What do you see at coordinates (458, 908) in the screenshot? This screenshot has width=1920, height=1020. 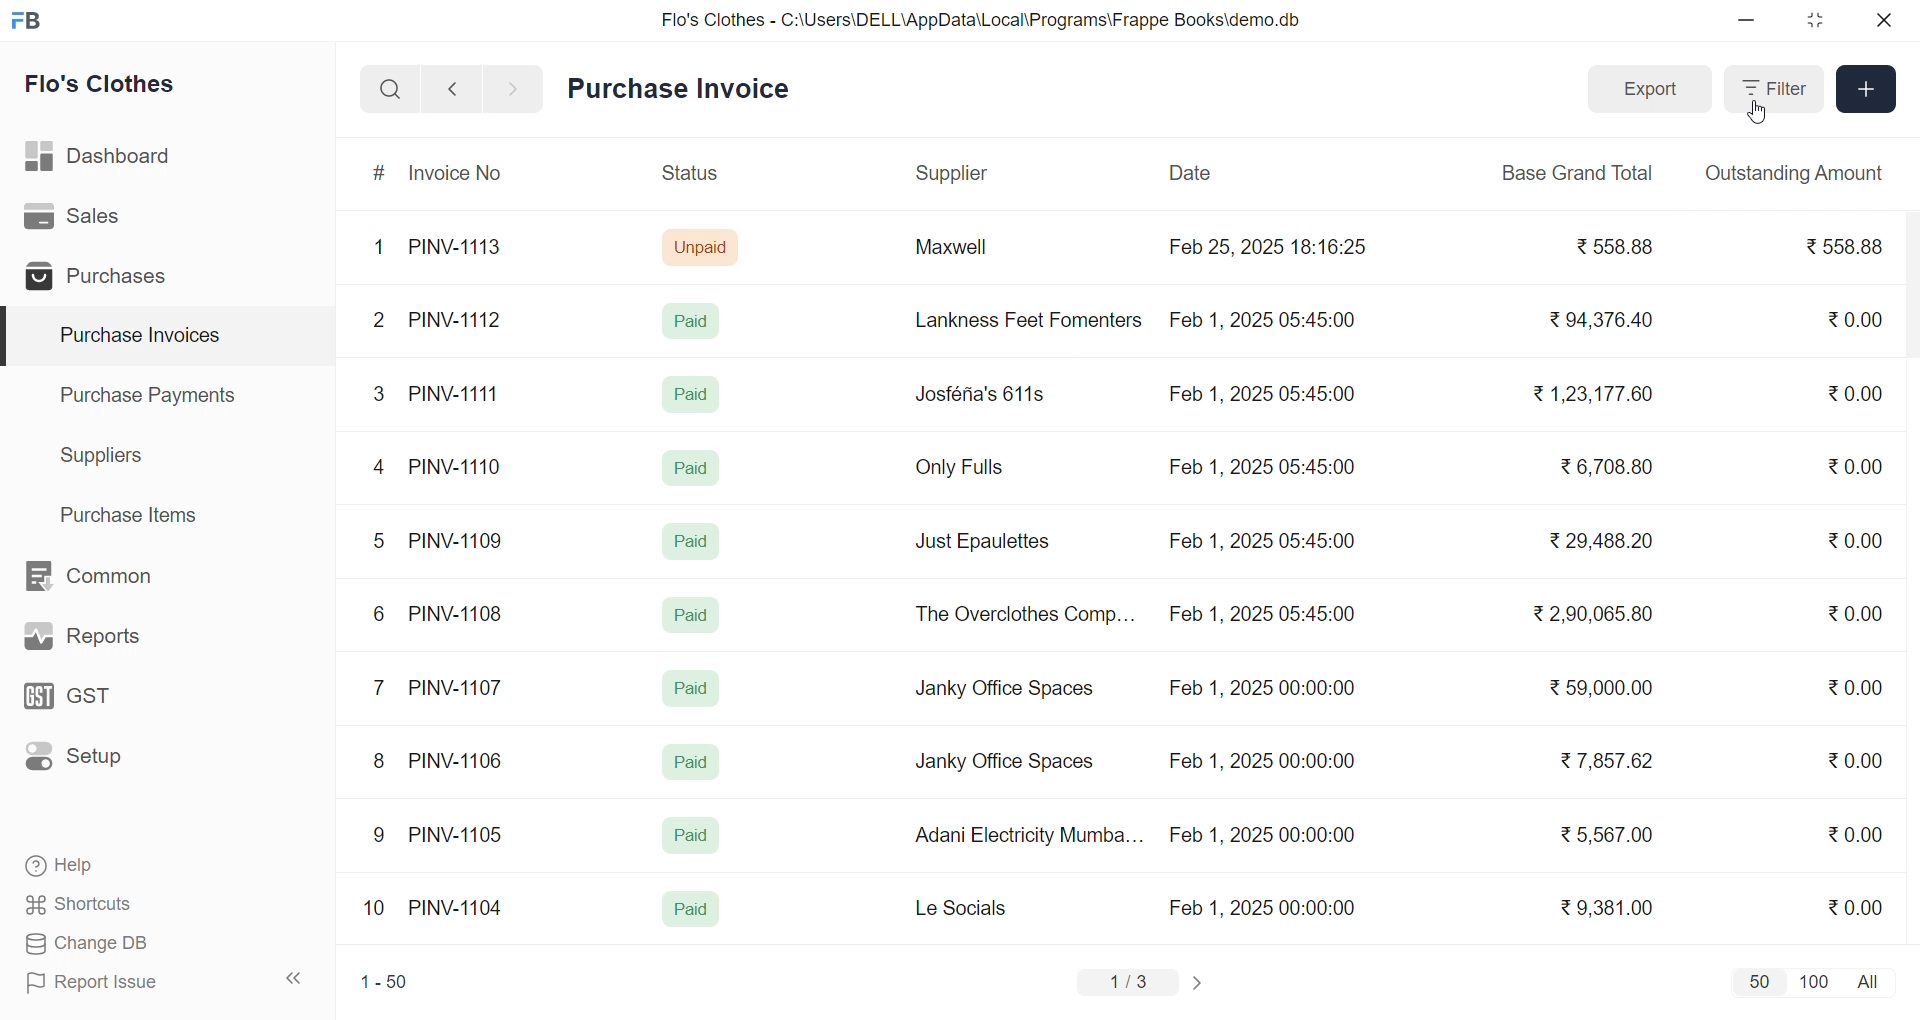 I see `PINV-1104` at bounding box center [458, 908].